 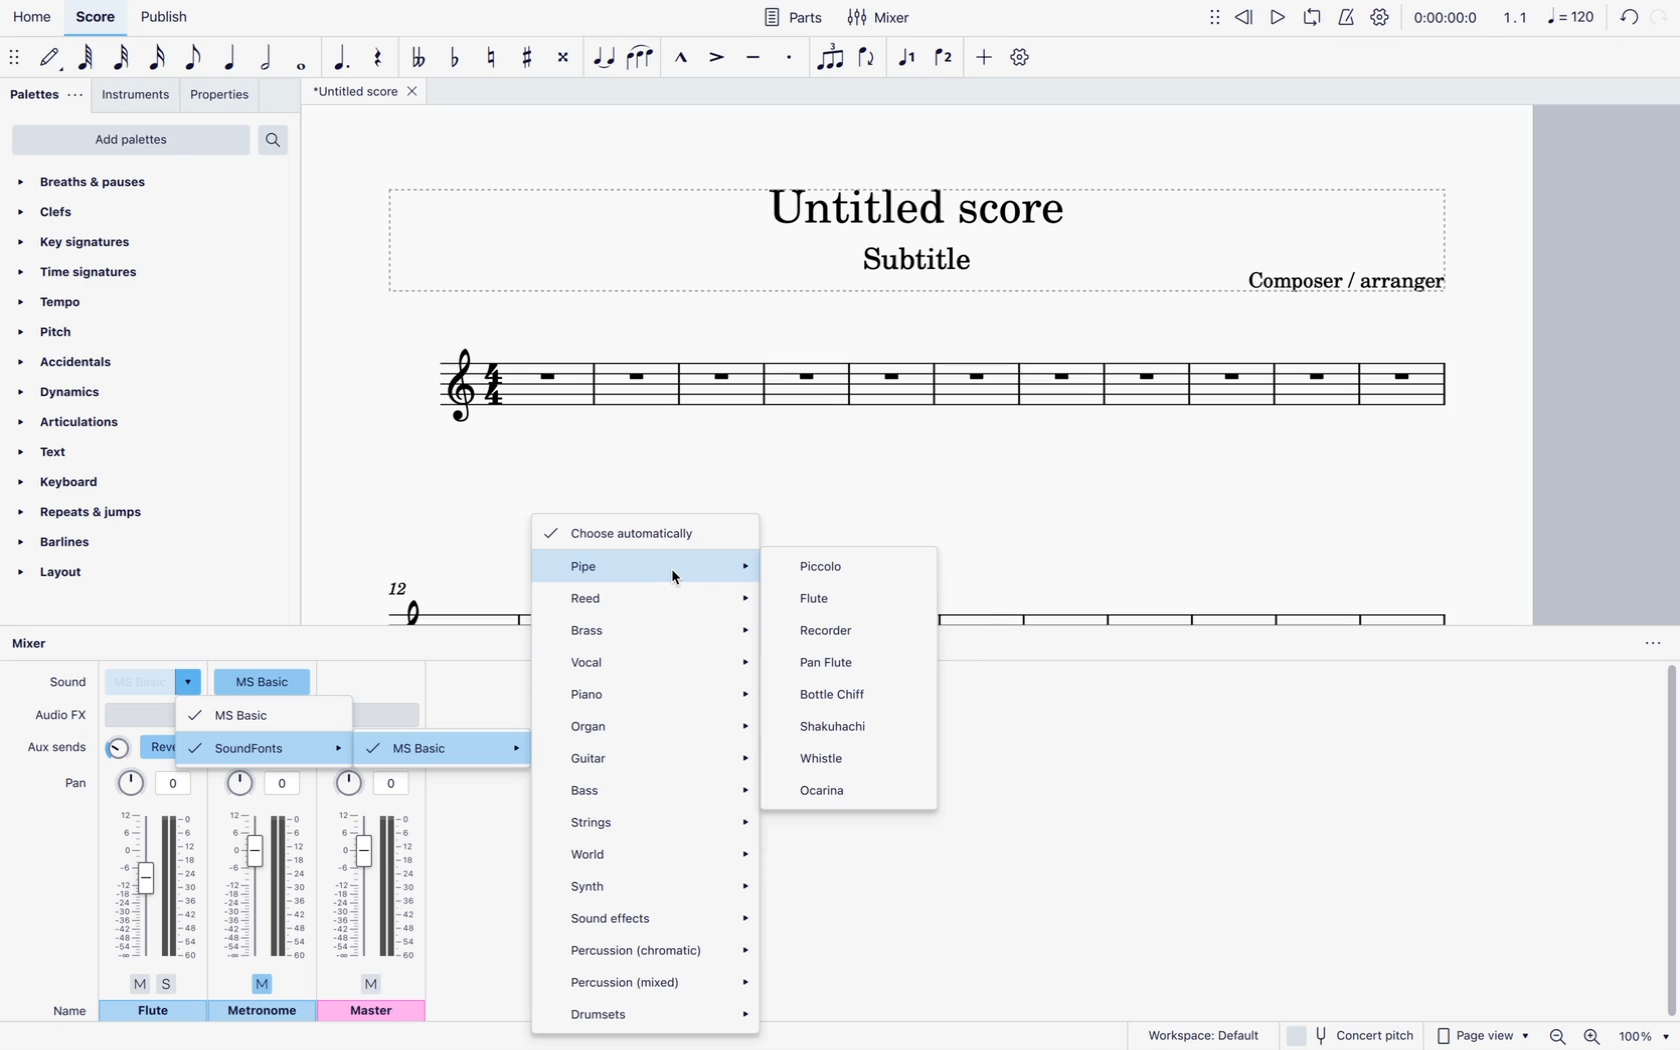 What do you see at coordinates (92, 330) in the screenshot?
I see `pitch` at bounding box center [92, 330].